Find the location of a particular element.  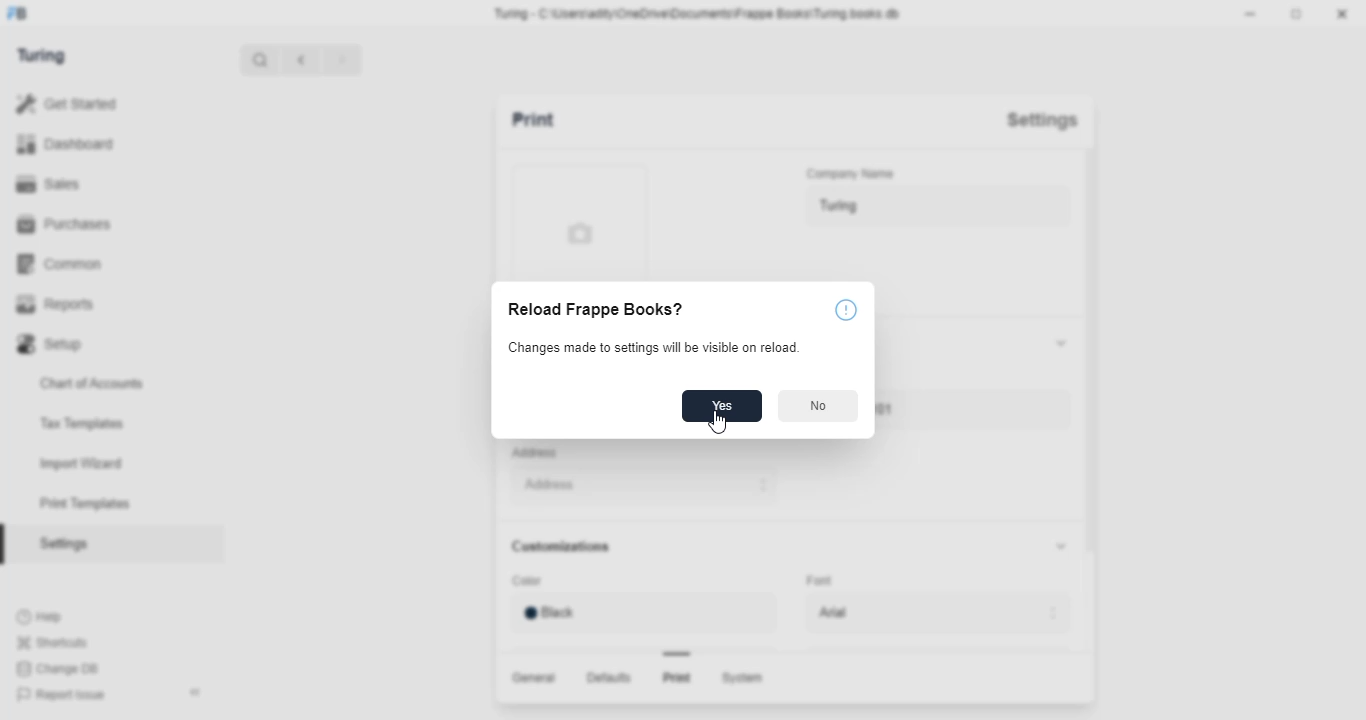

System is located at coordinates (746, 679).